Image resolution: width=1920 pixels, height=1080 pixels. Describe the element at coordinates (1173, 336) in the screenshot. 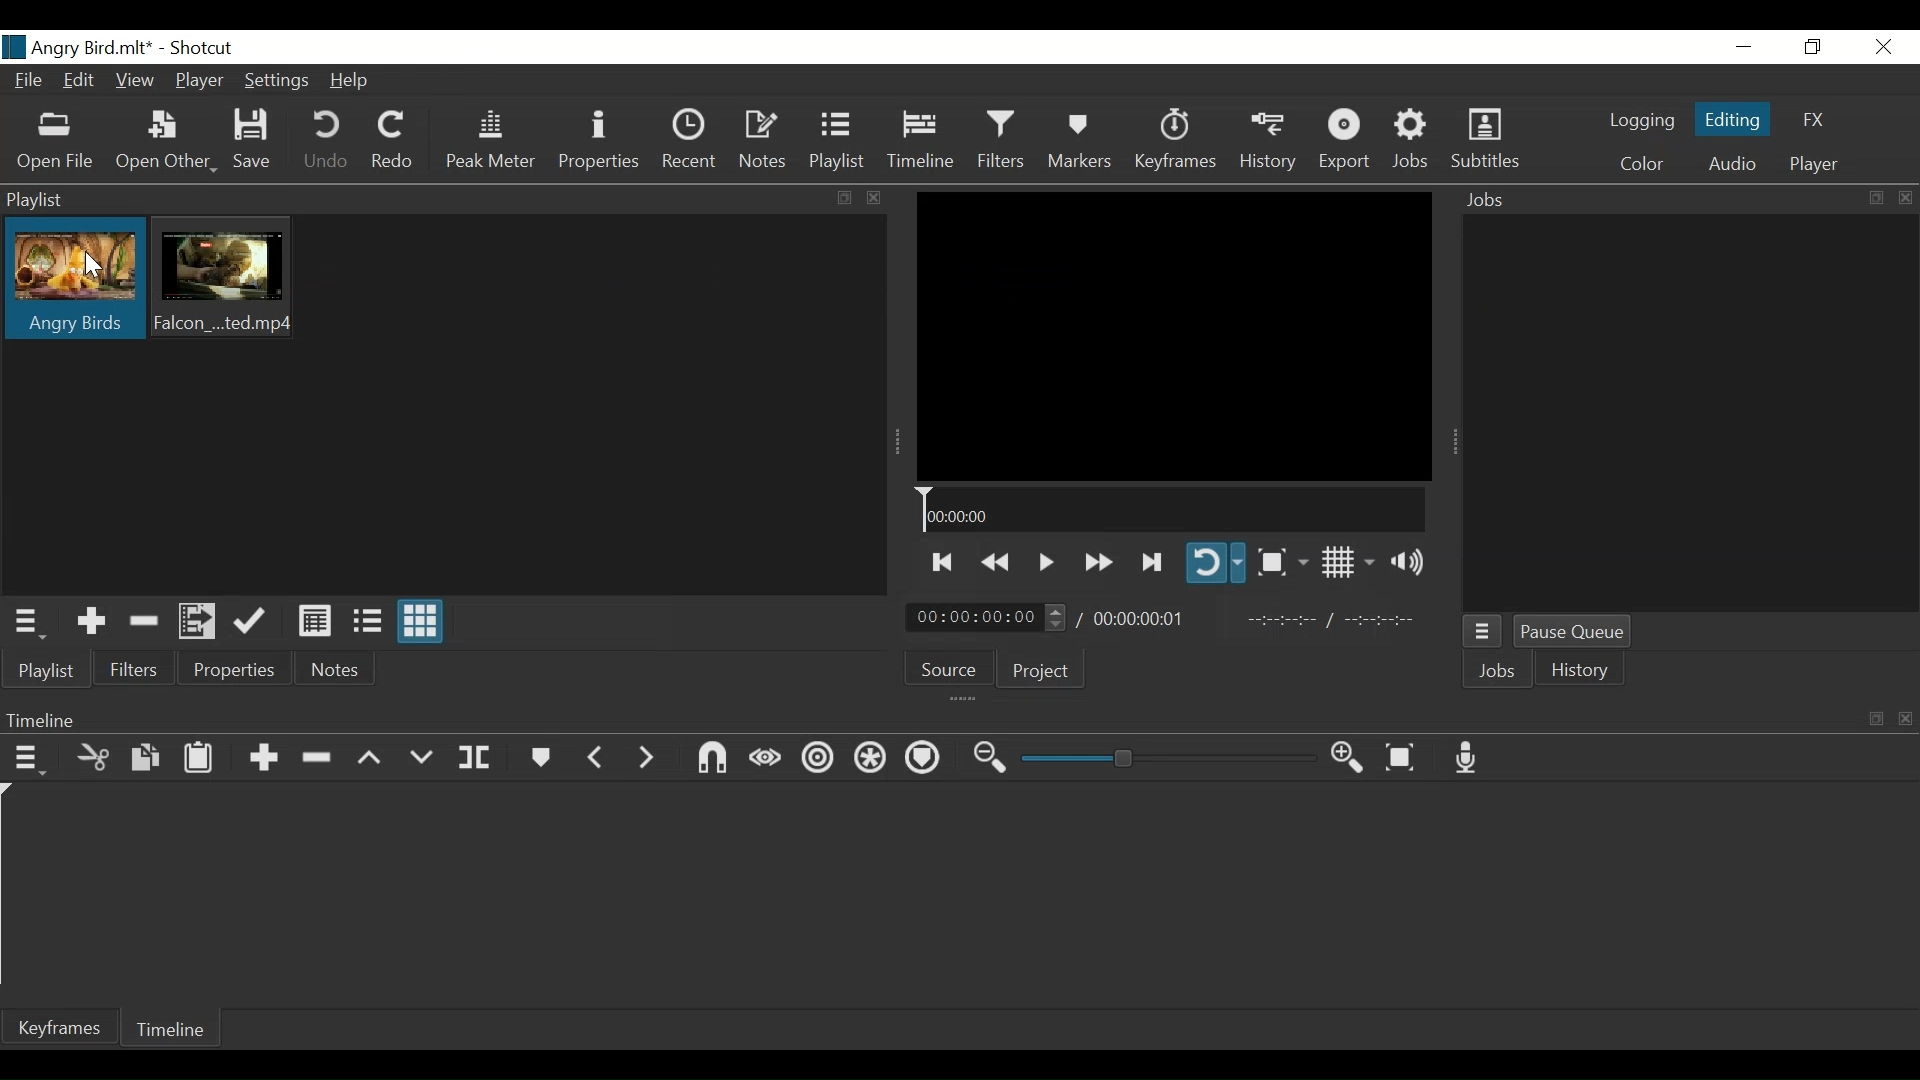

I see `Media Viewer` at that location.